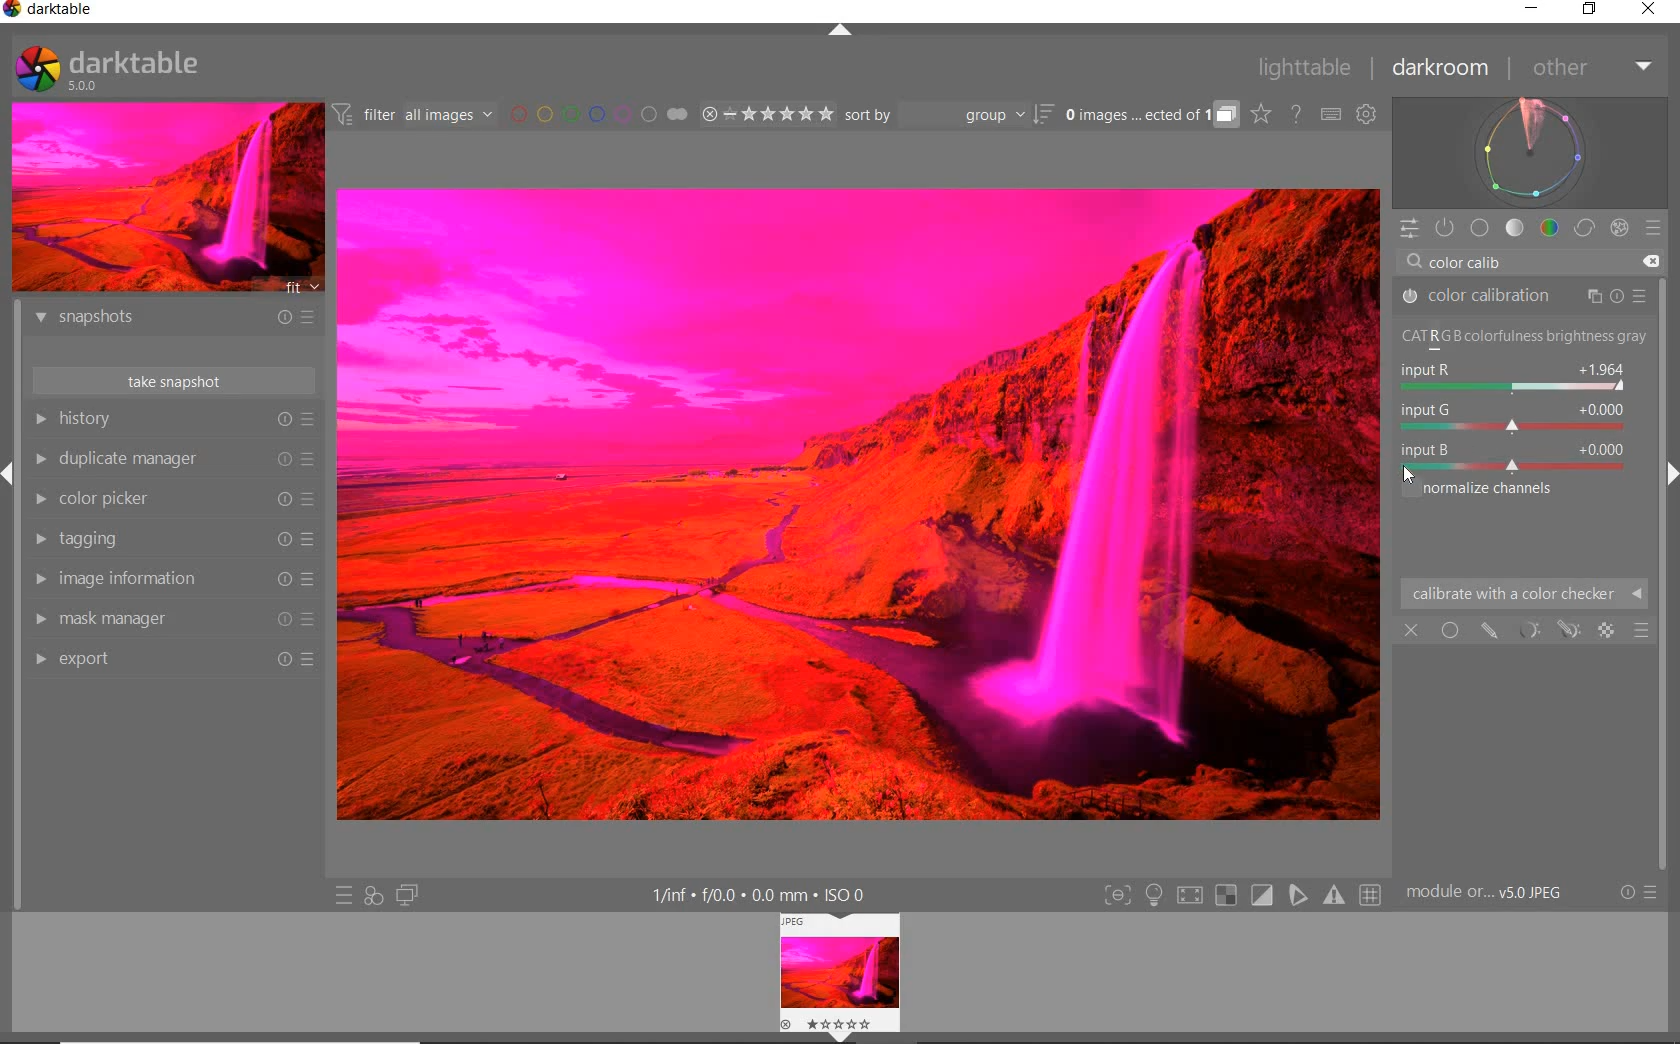 This screenshot has height=1044, width=1680. I want to click on history, so click(173, 418).